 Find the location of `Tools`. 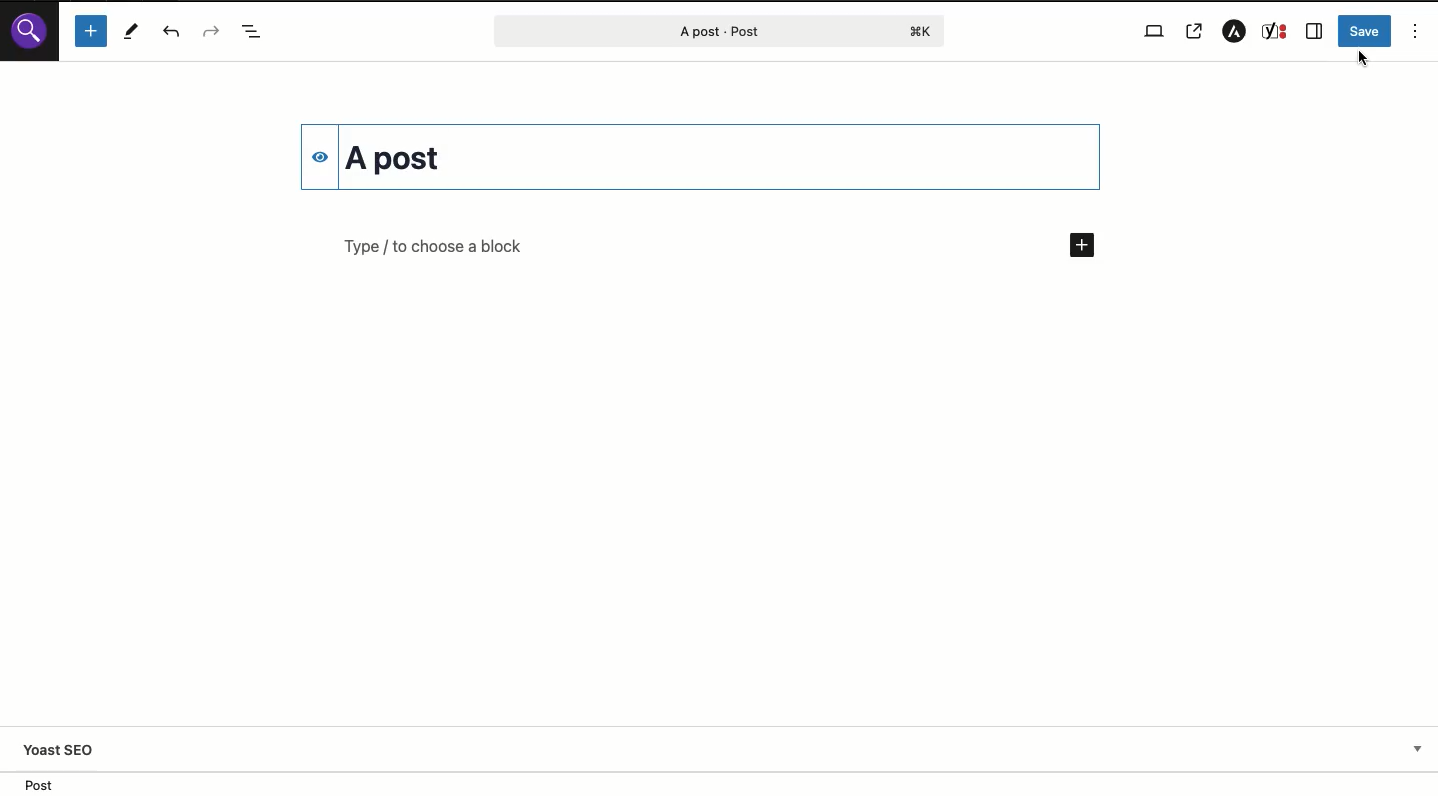

Tools is located at coordinates (133, 31).